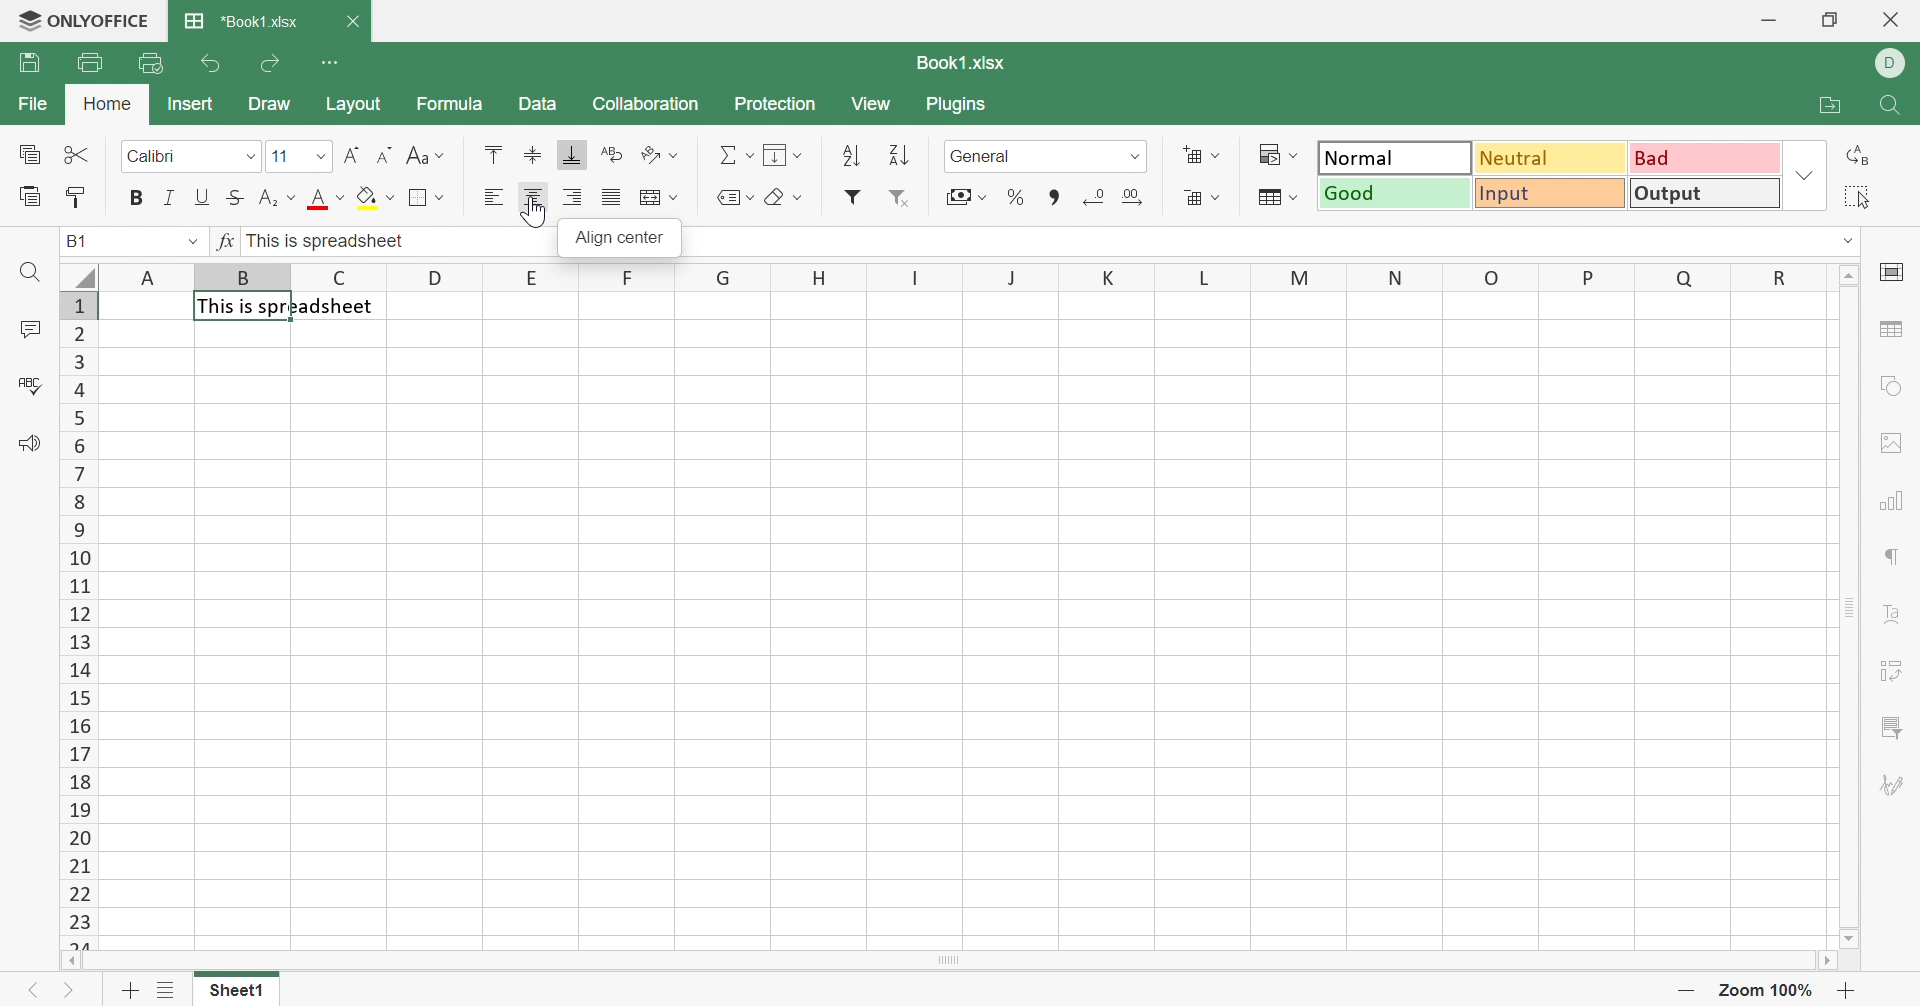  I want to click on Increment Font size, so click(352, 150).